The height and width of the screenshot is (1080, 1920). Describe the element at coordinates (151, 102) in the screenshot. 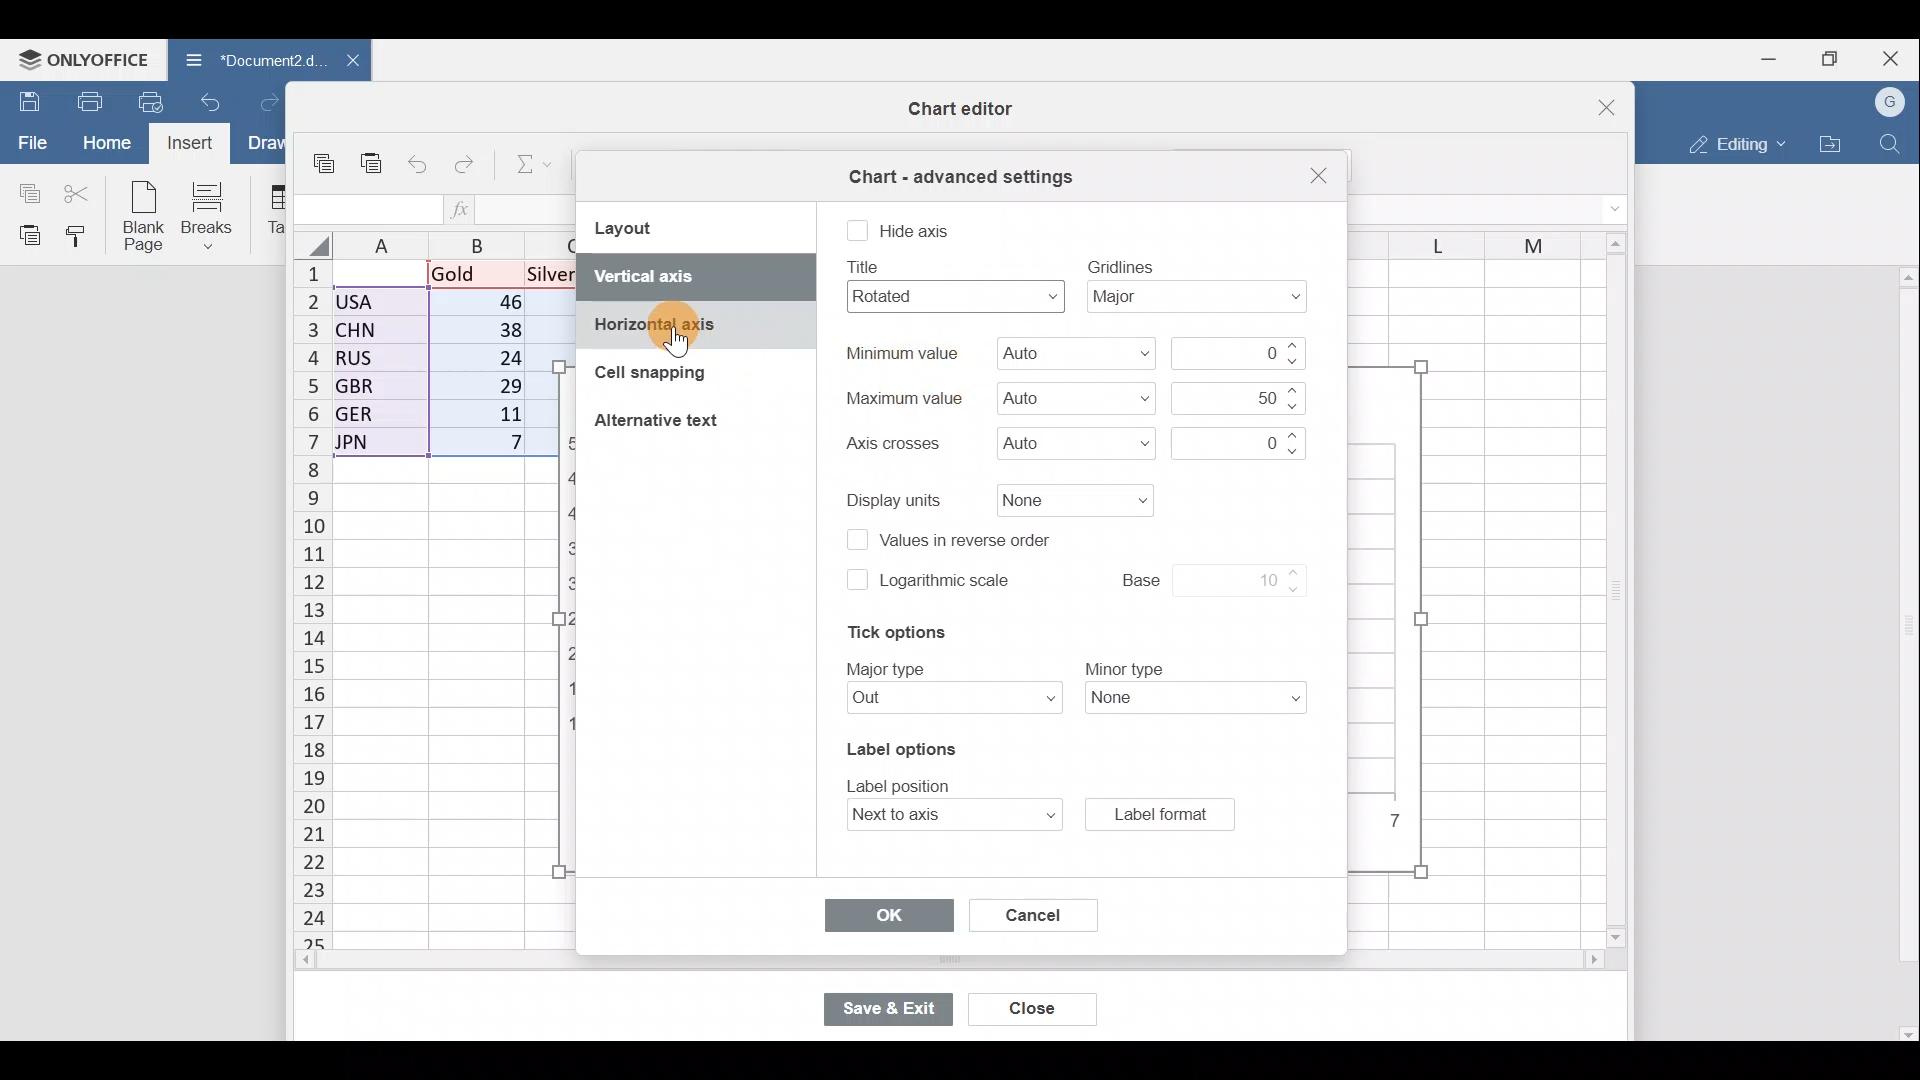

I see `Quick print` at that location.